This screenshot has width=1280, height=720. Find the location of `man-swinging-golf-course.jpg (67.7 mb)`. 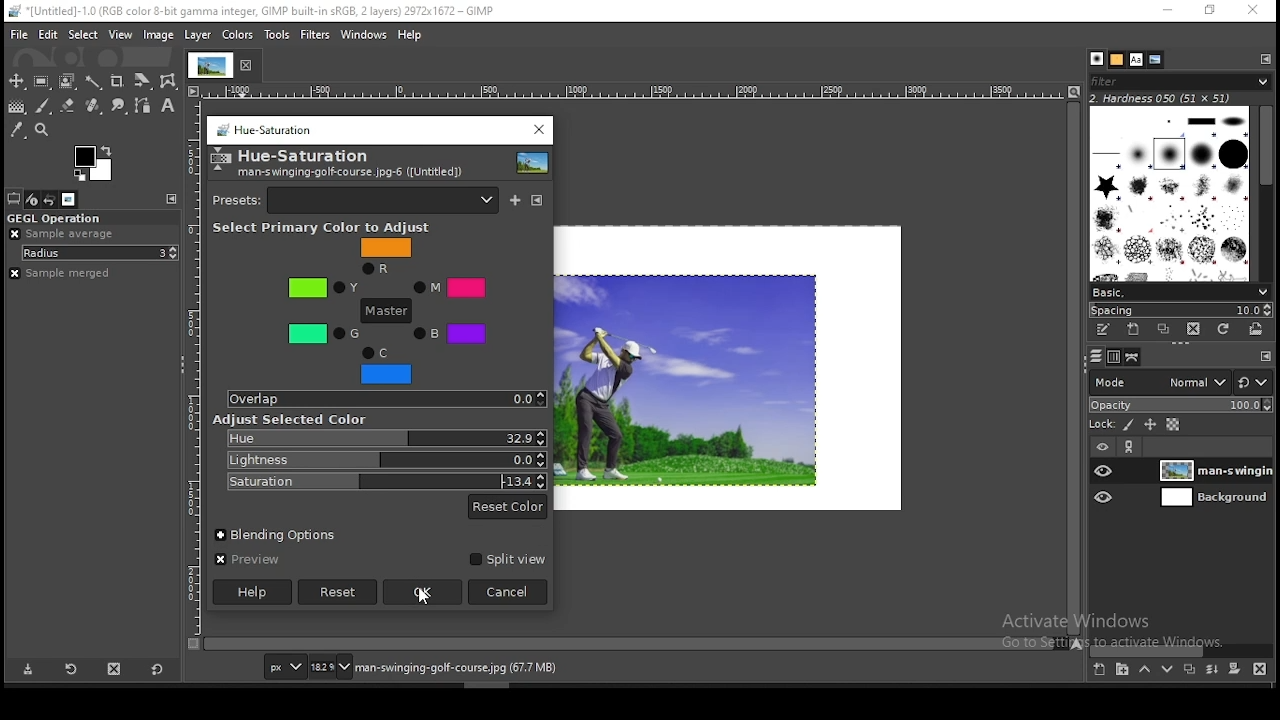

man-swinging-golf-course.jpg (67.7 mb) is located at coordinates (458, 669).